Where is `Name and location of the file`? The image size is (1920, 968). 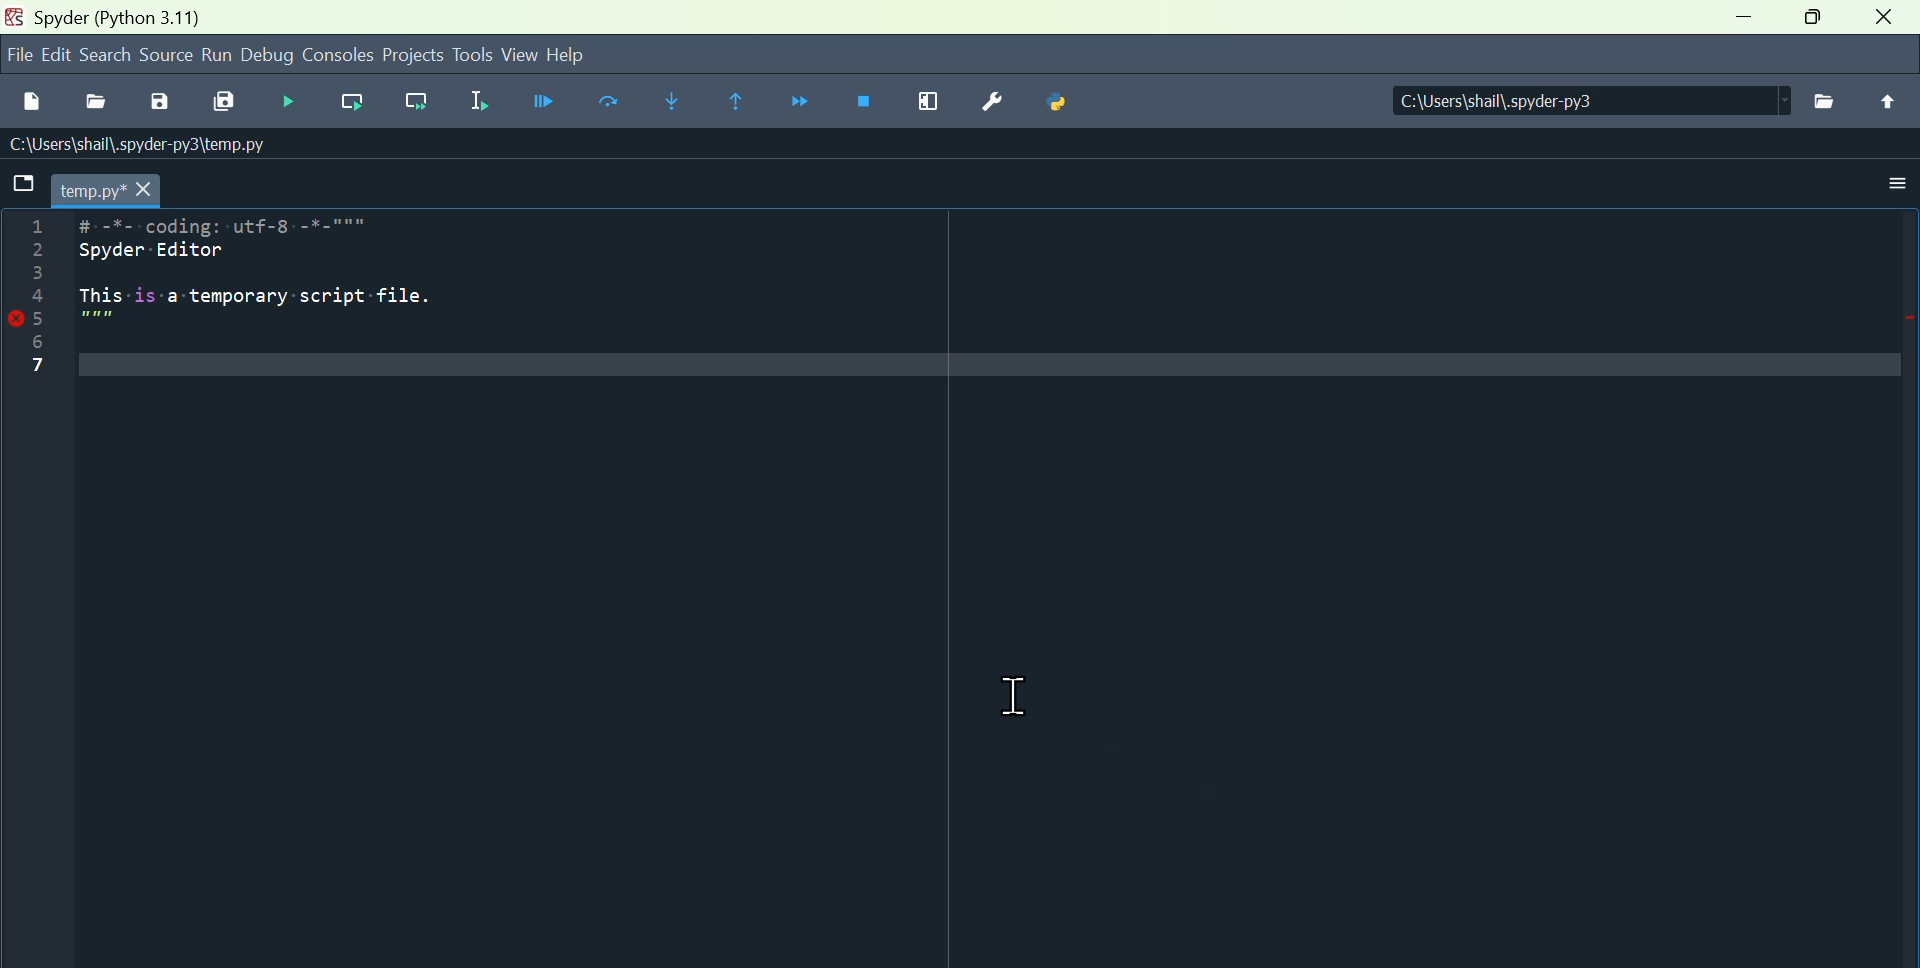 Name and location of the file is located at coordinates (133, 149).